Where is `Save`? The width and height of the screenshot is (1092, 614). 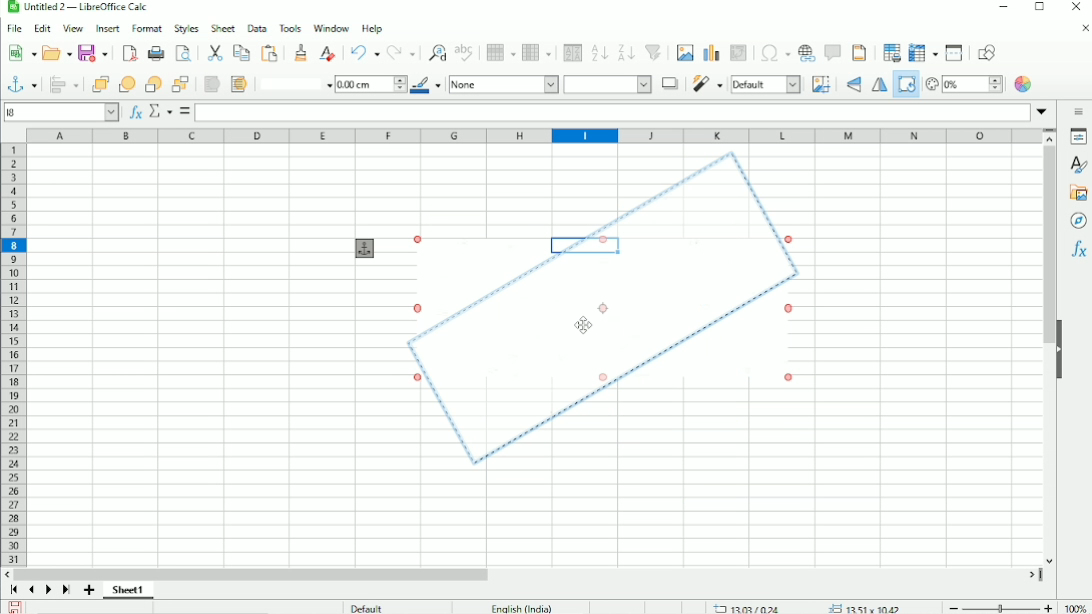 Save is located at coordinates (93, 53).